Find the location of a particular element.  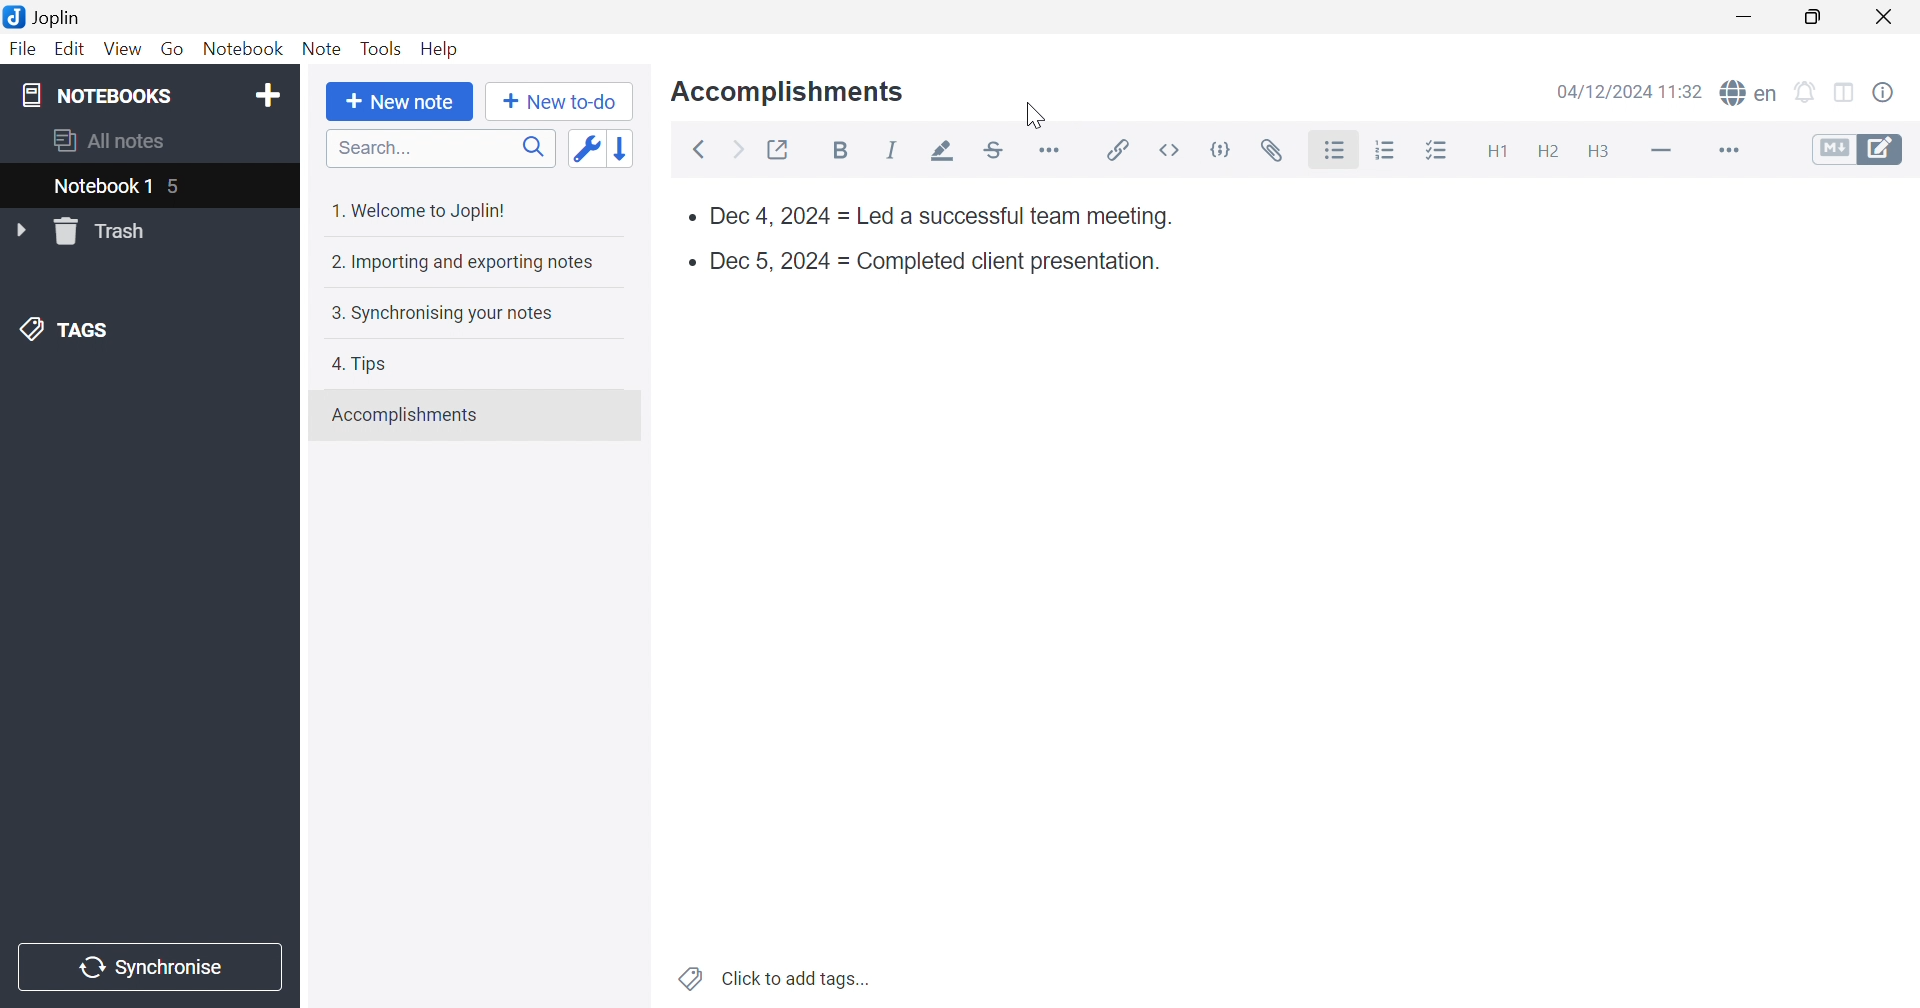

Strikethrough is located at coordinates (993, 153).